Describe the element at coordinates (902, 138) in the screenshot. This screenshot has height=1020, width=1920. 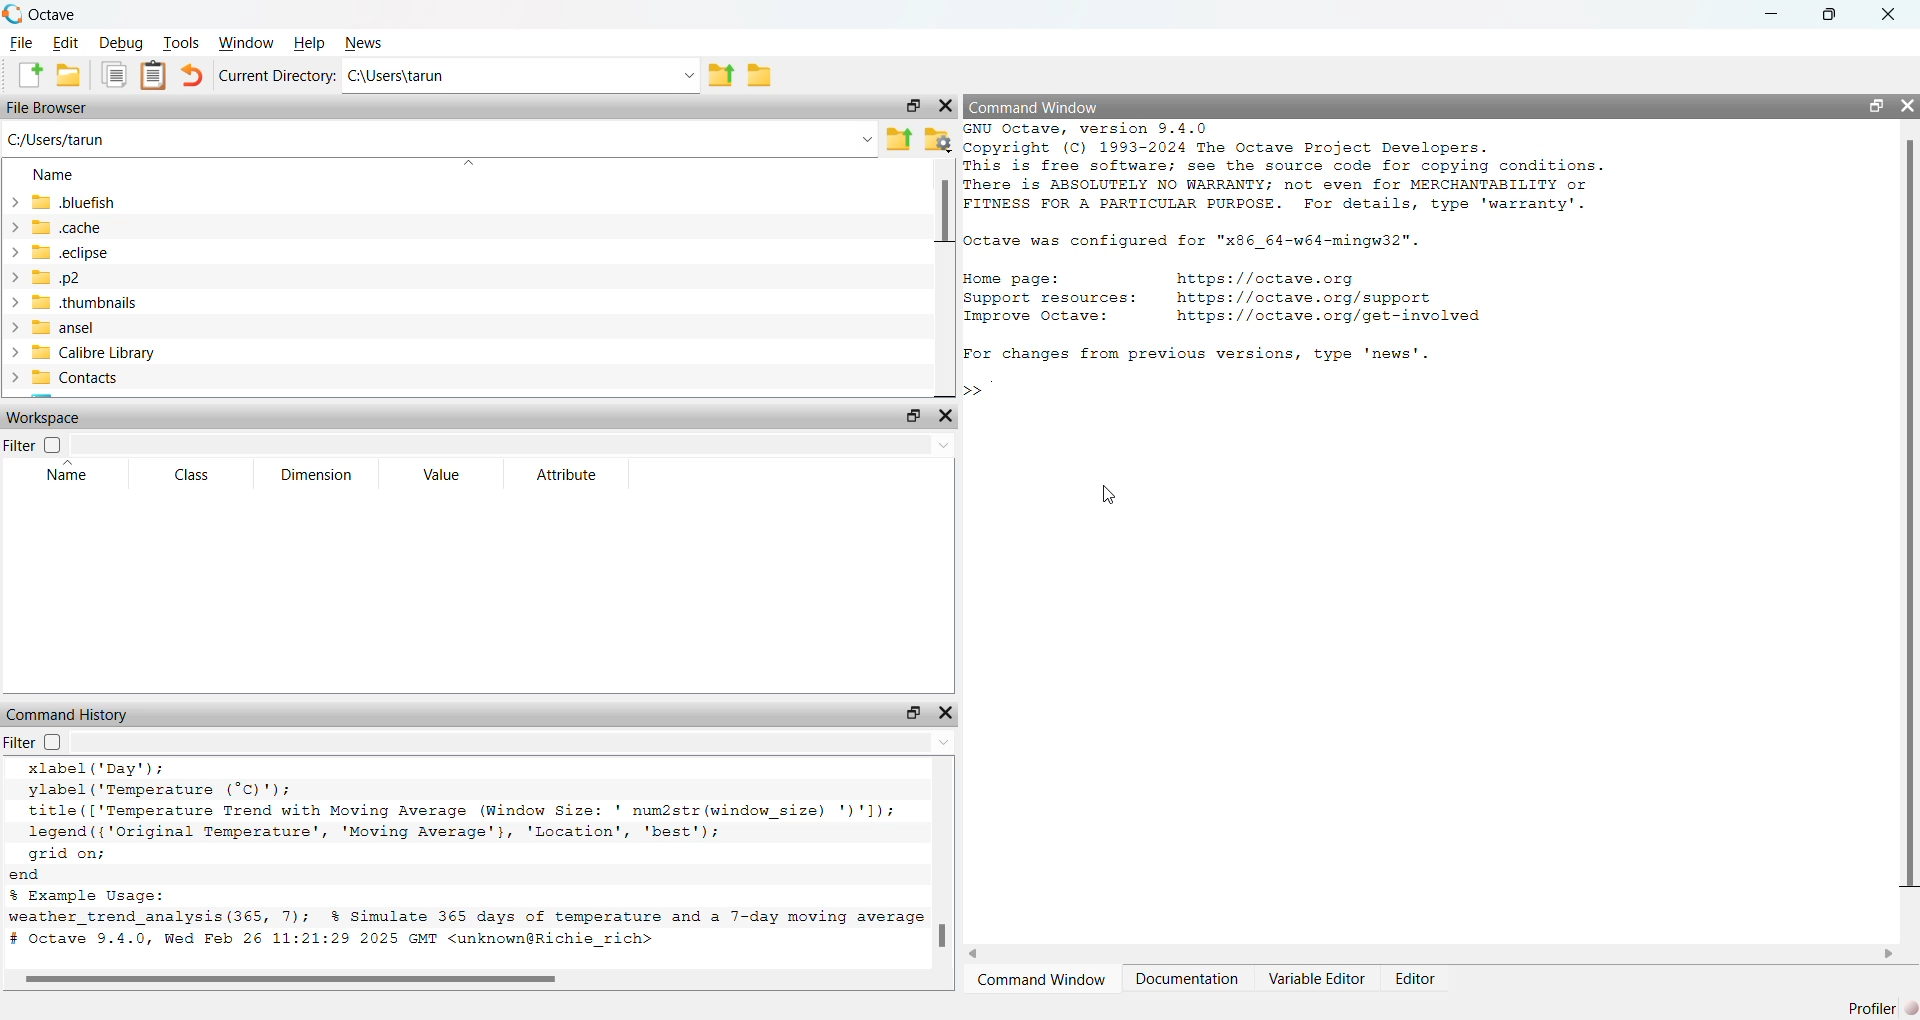
I see `export` at that location.